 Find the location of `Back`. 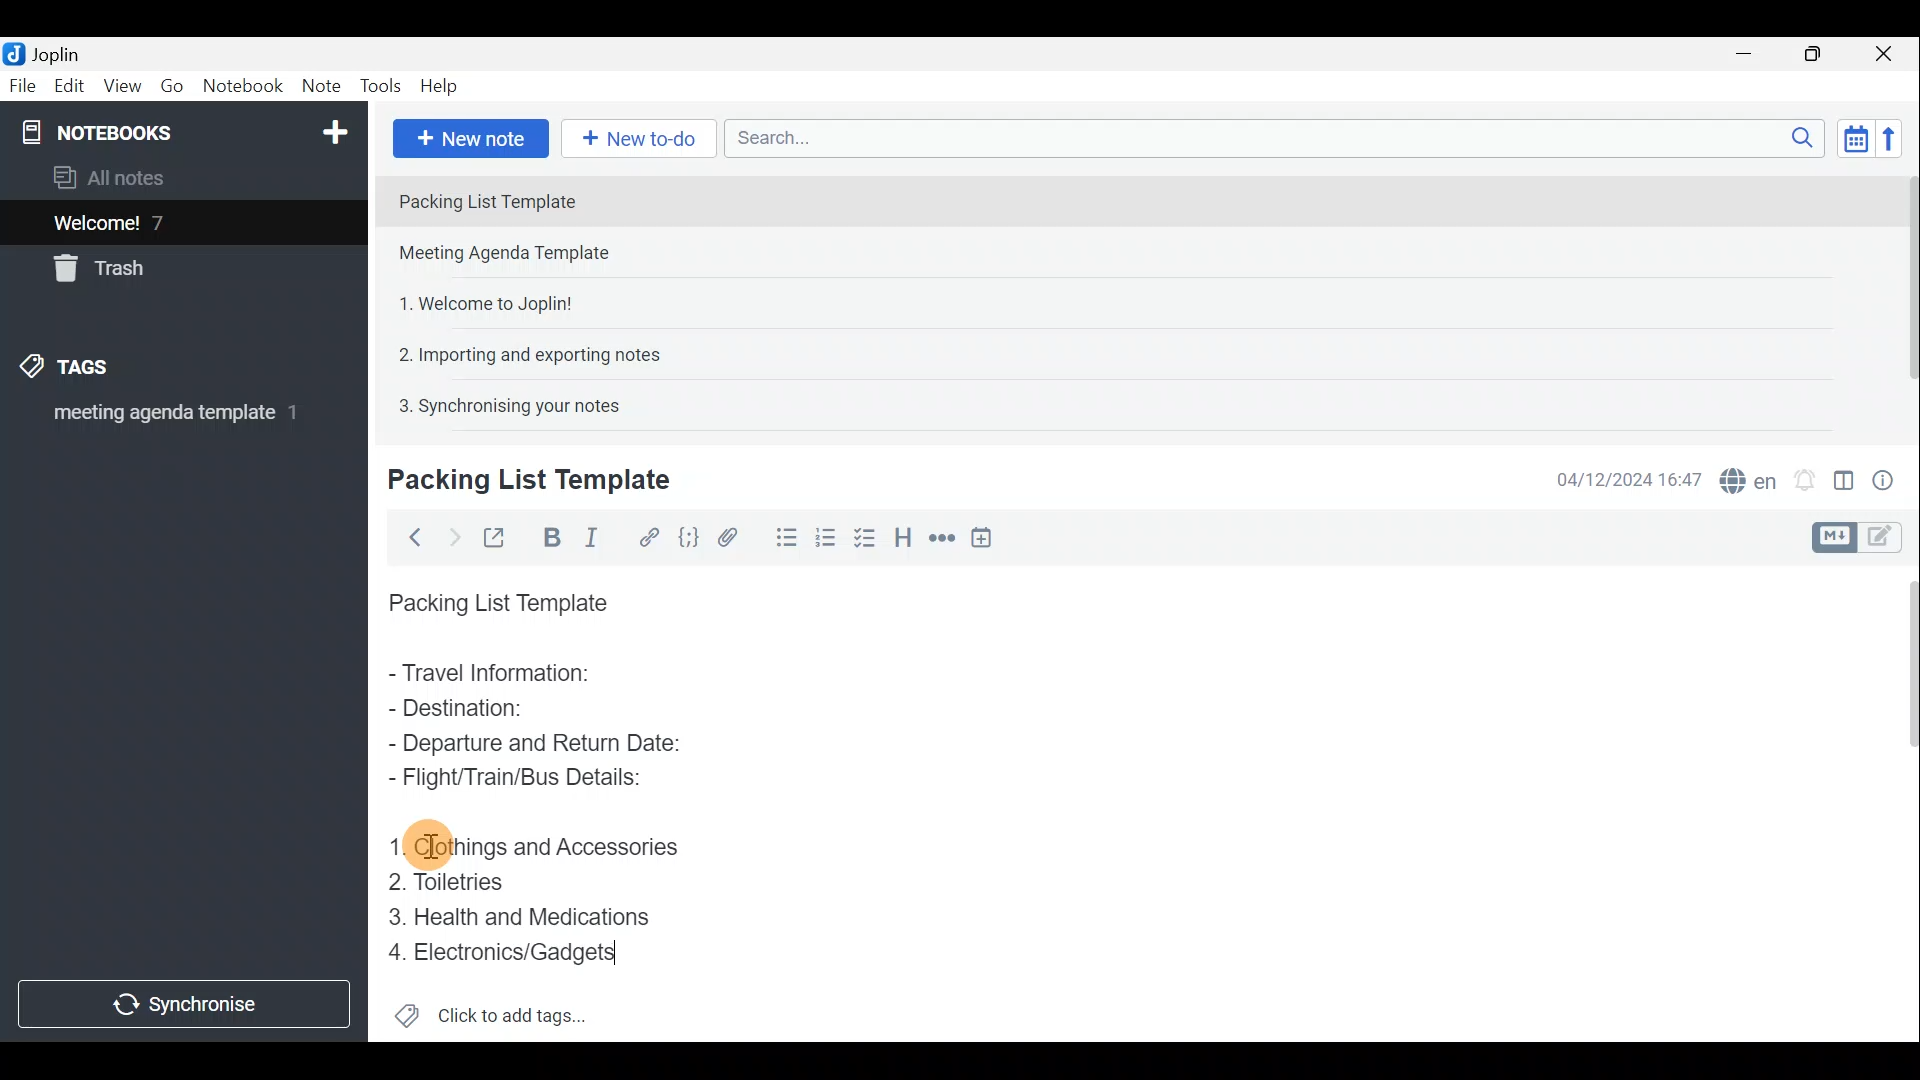

Back is located at coordinates (411, 537).